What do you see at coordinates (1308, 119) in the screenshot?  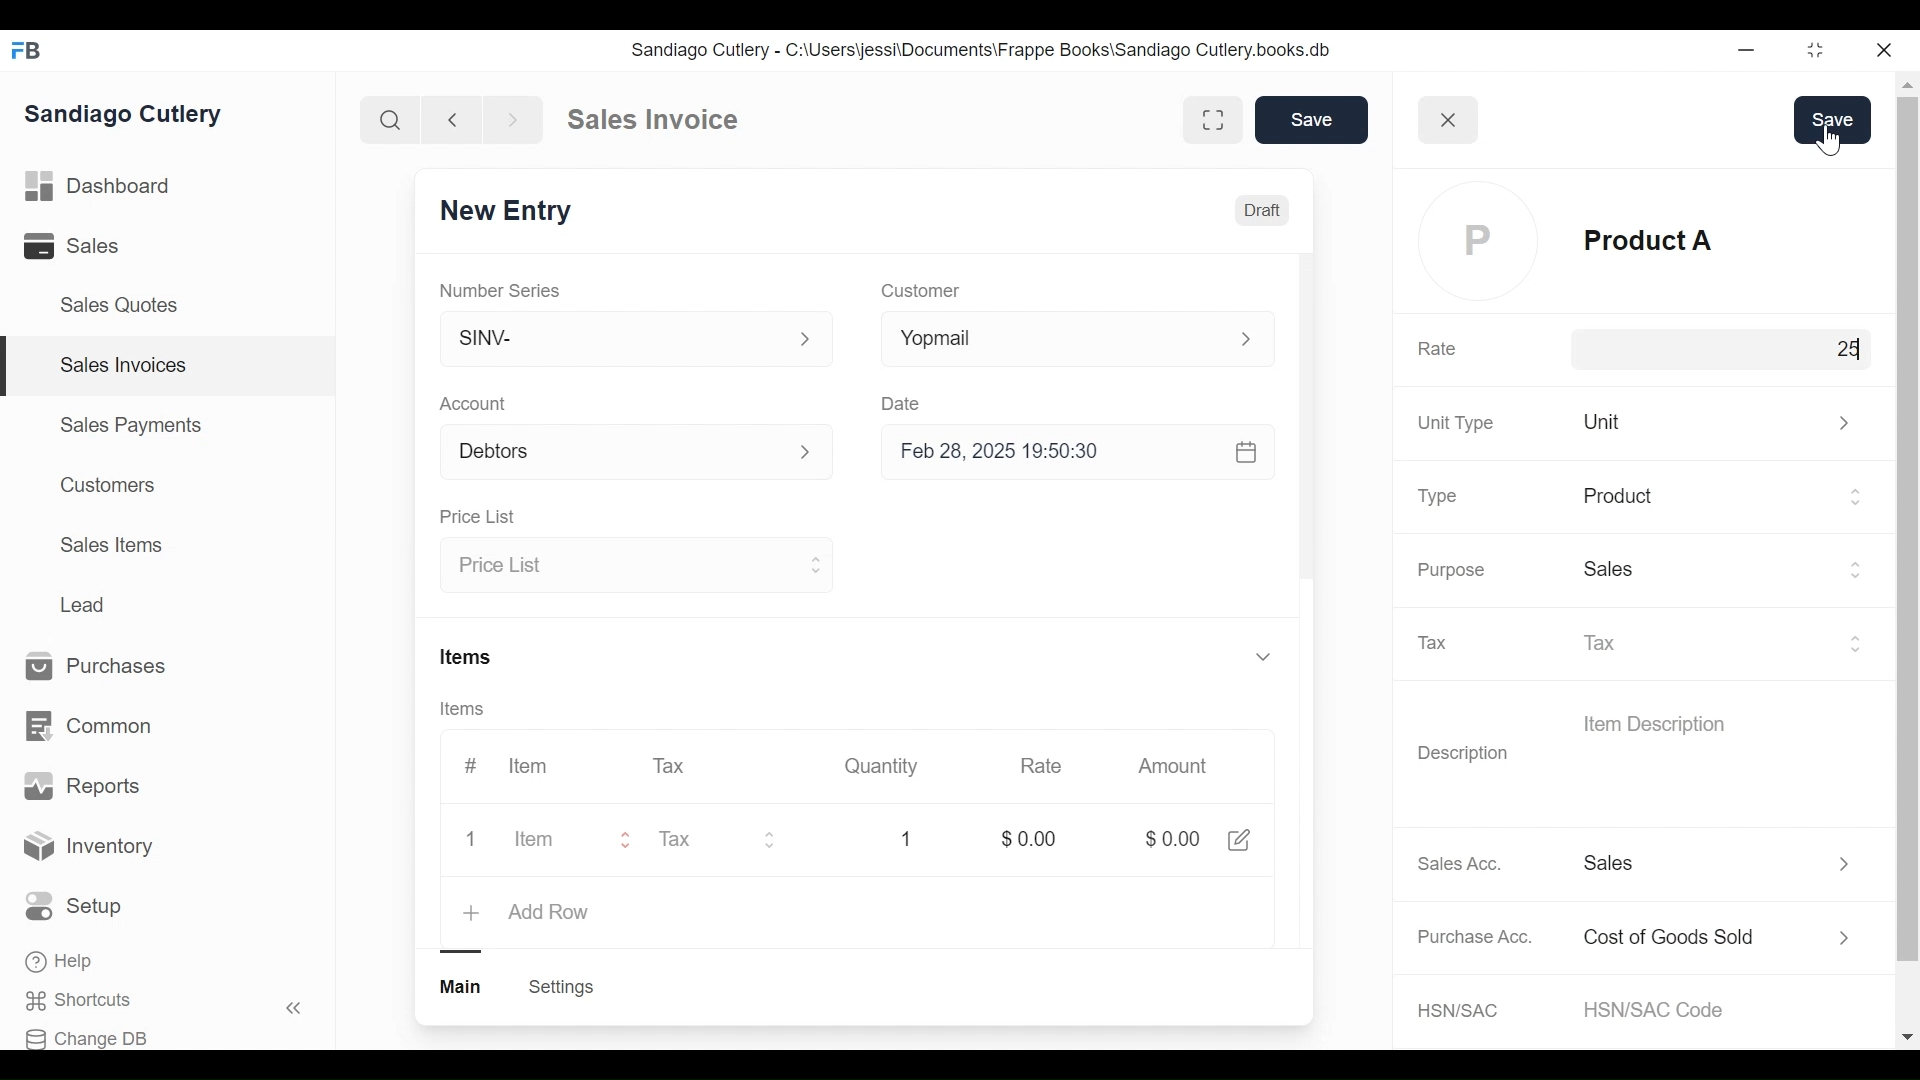 I see `Save ` at bounding box center [1308, 119].